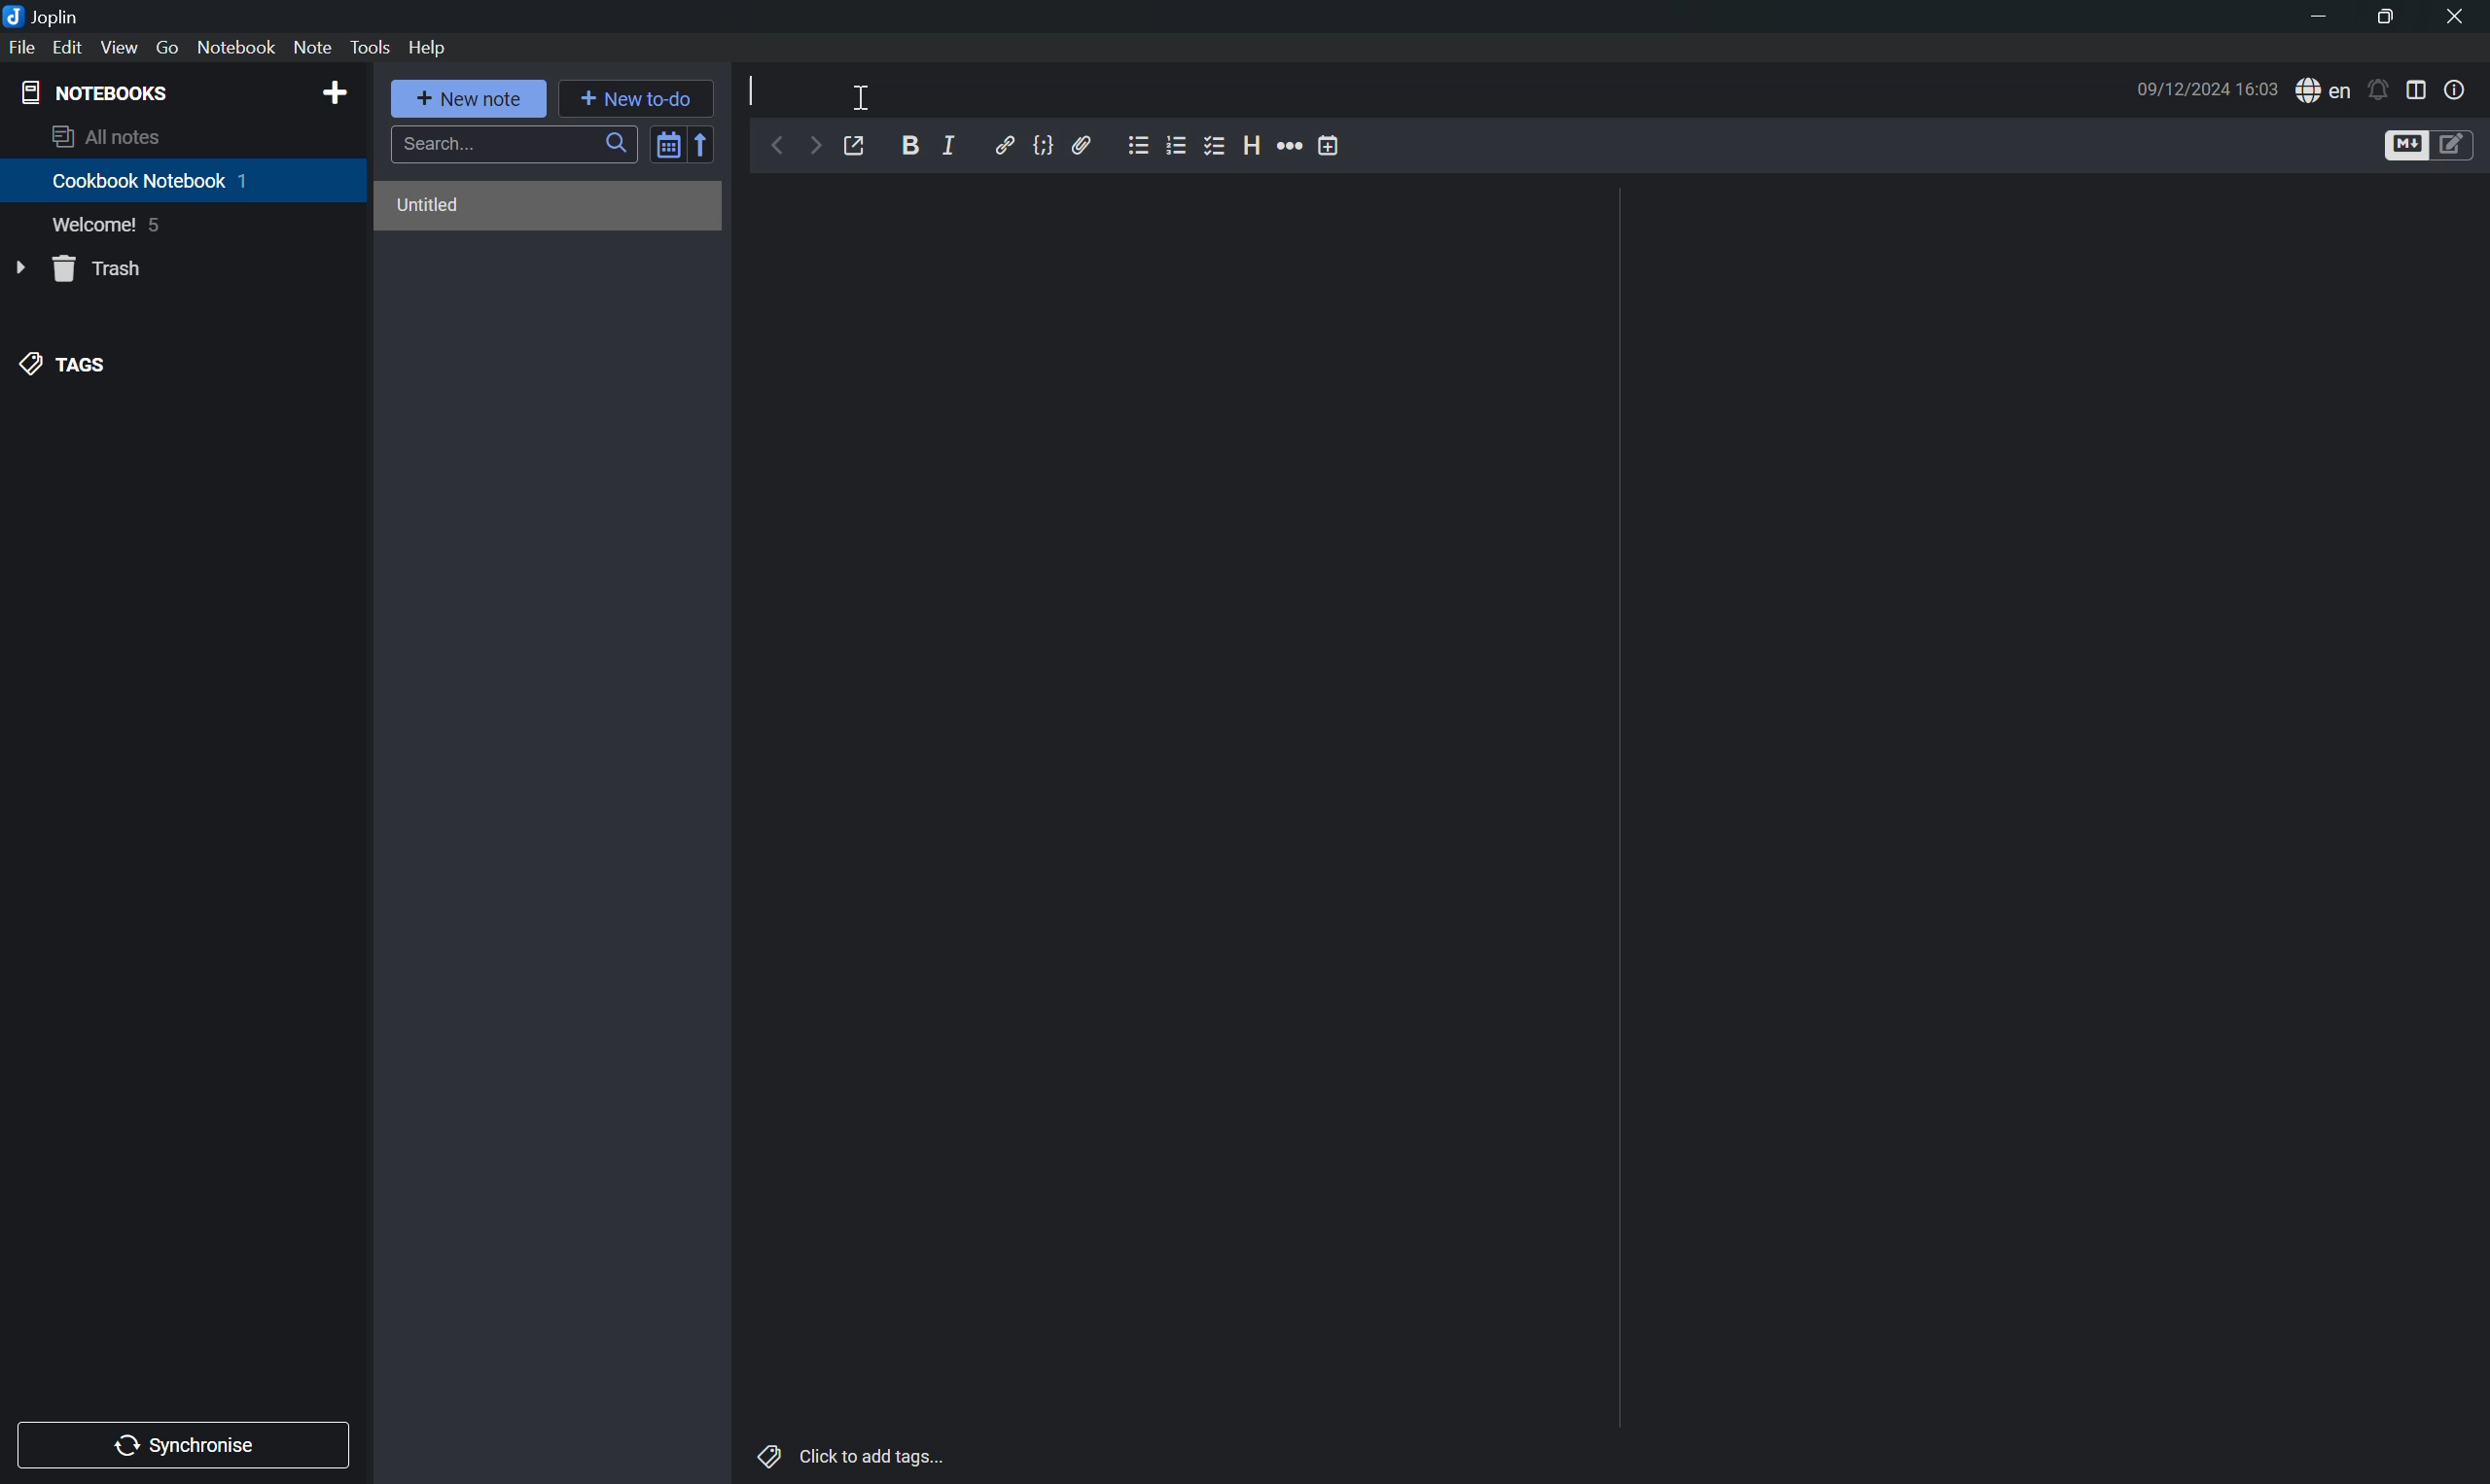 The height and width of the screenshot is (1484, 2490). Describe the element at coordinates (512, 144) in the screenshot. I see `Search` at that location.